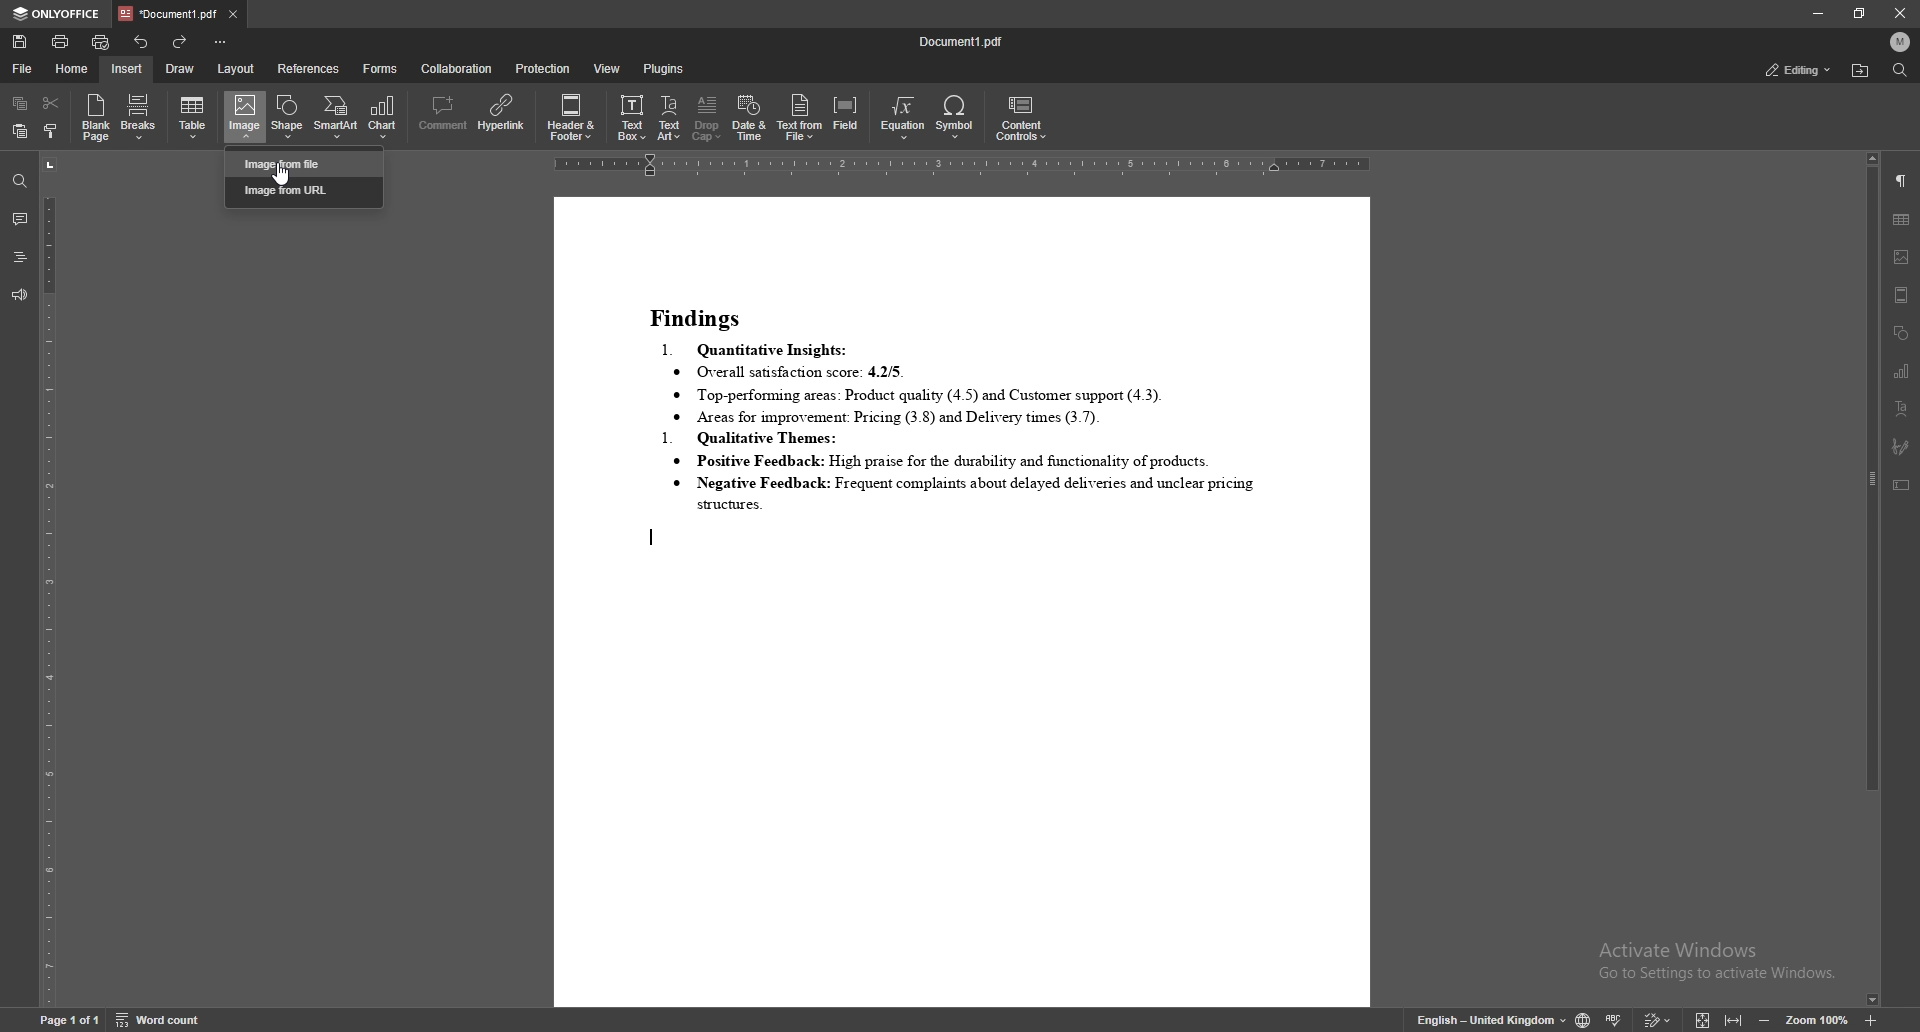 The width and height of the screenshot is (1920, 1032). I want to click on fit to width, so click(1734, 1019).